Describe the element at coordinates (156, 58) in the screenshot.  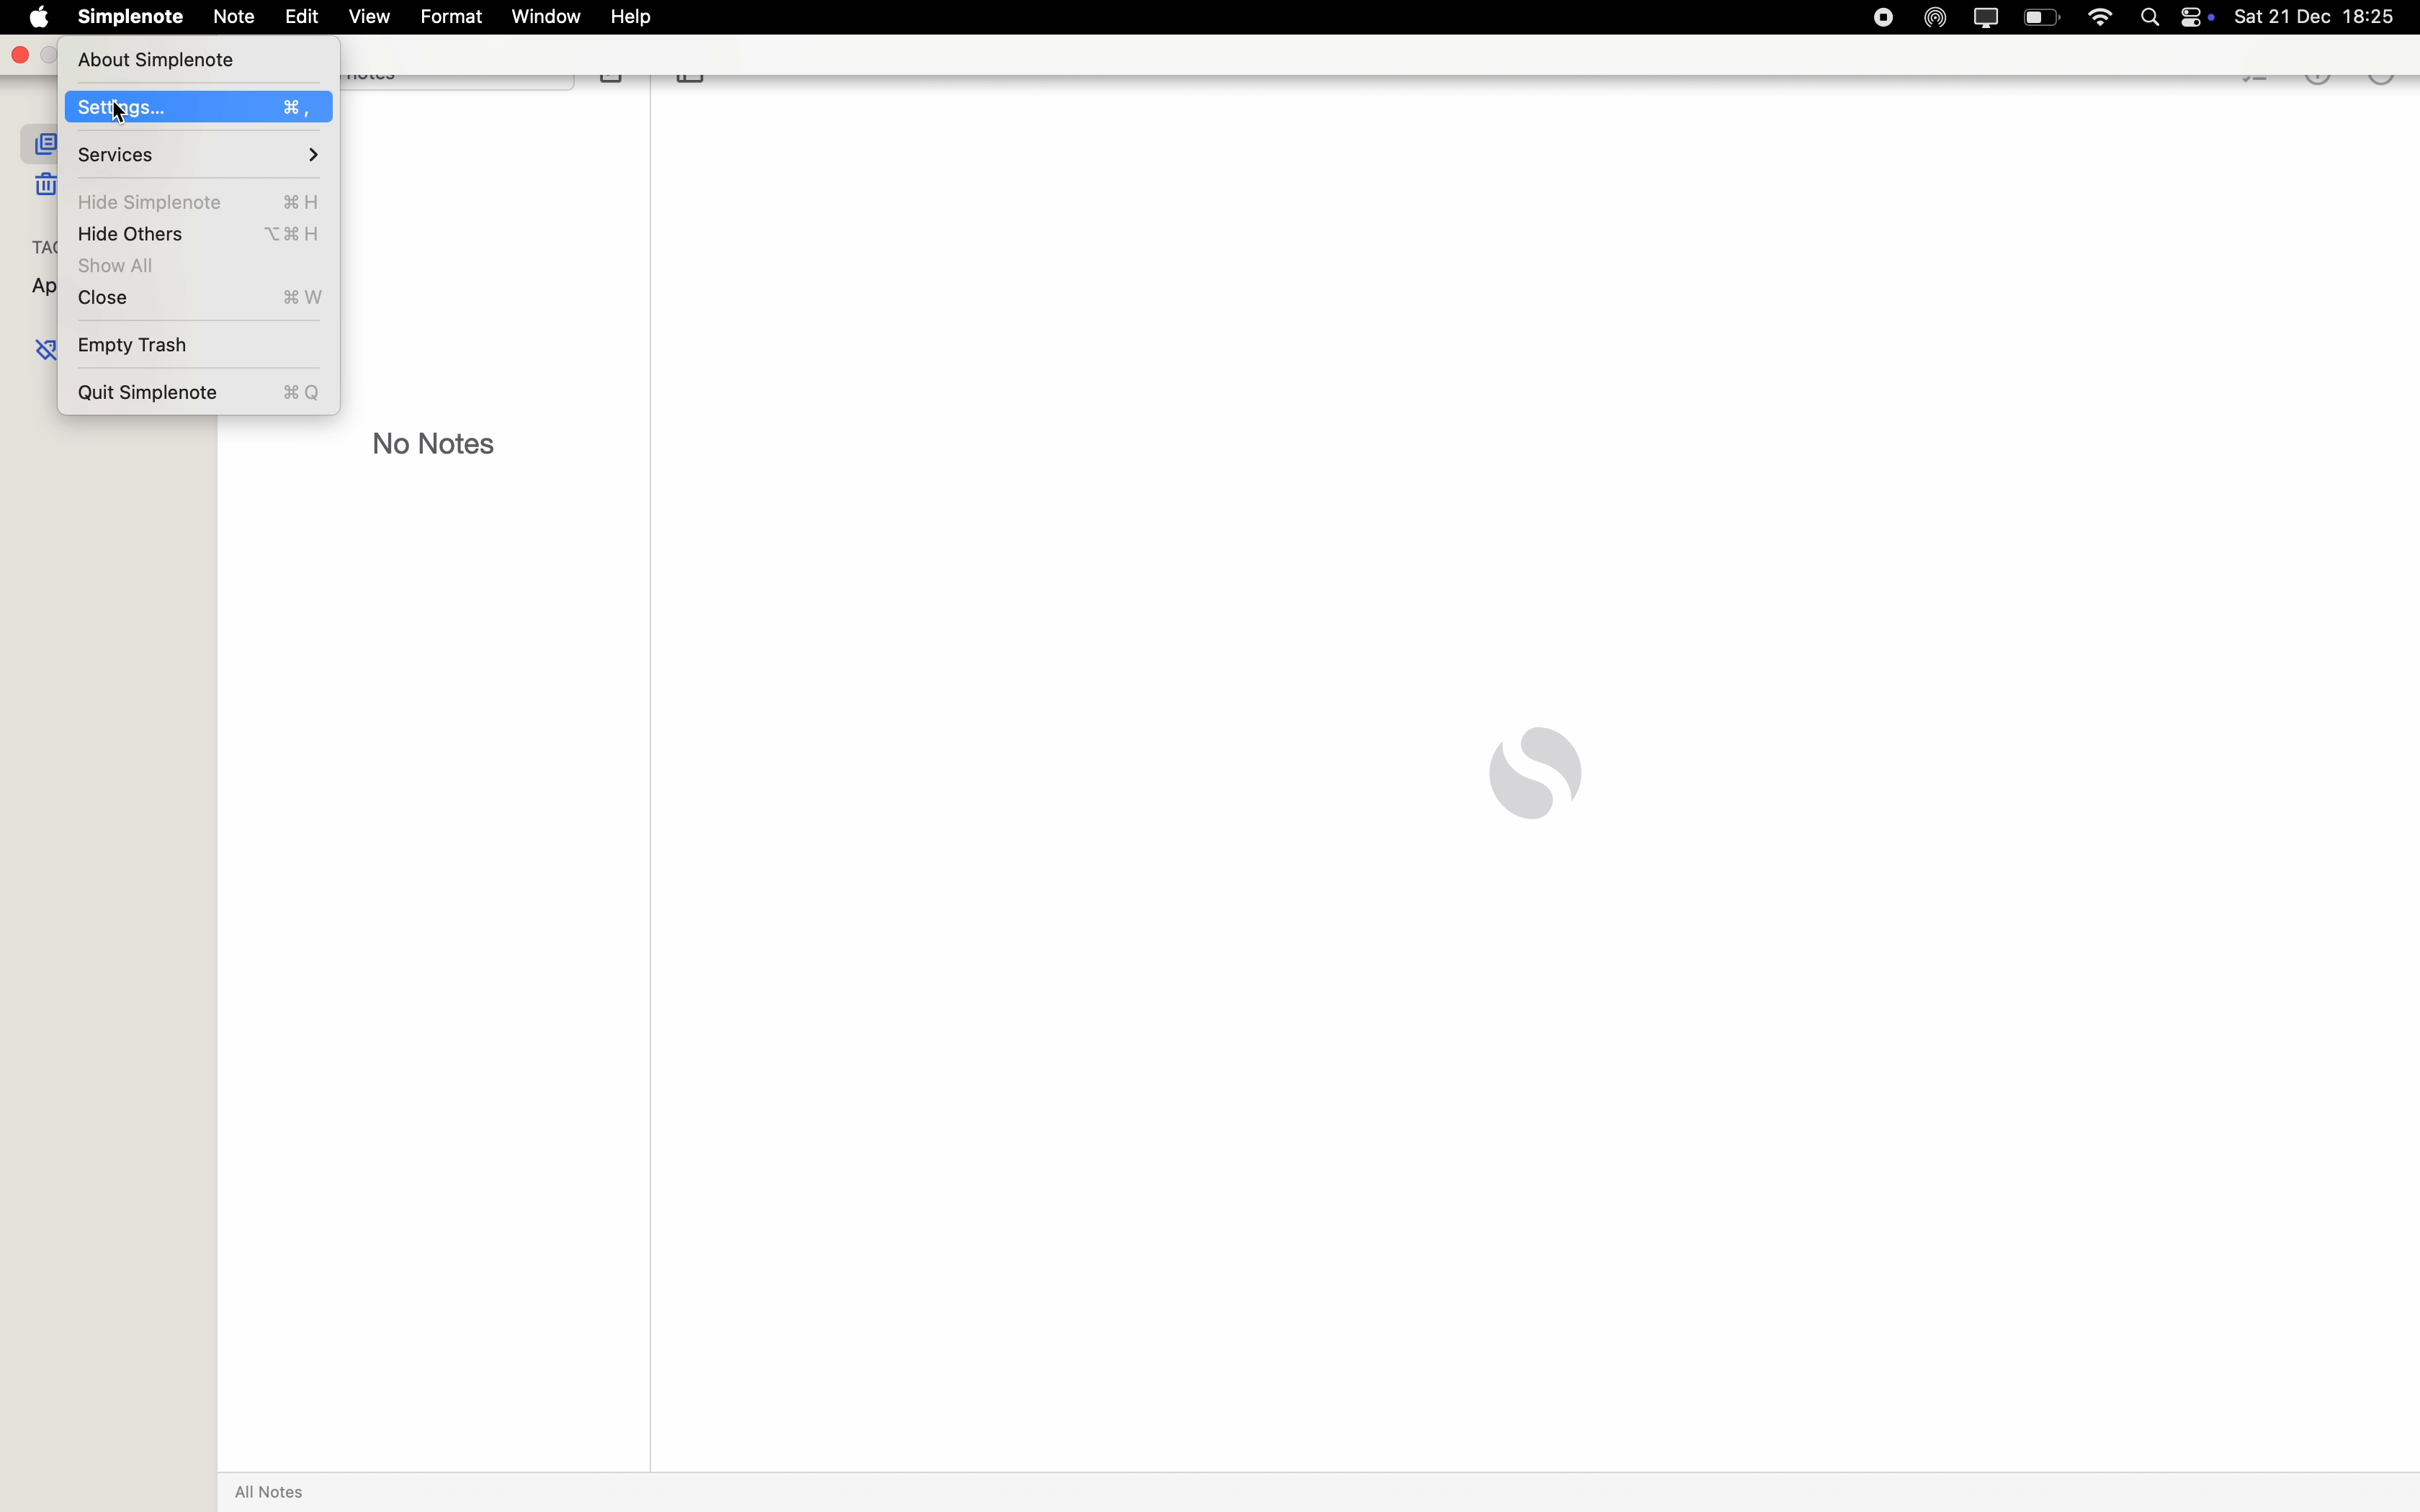
I see `about Simplenote` at that location.